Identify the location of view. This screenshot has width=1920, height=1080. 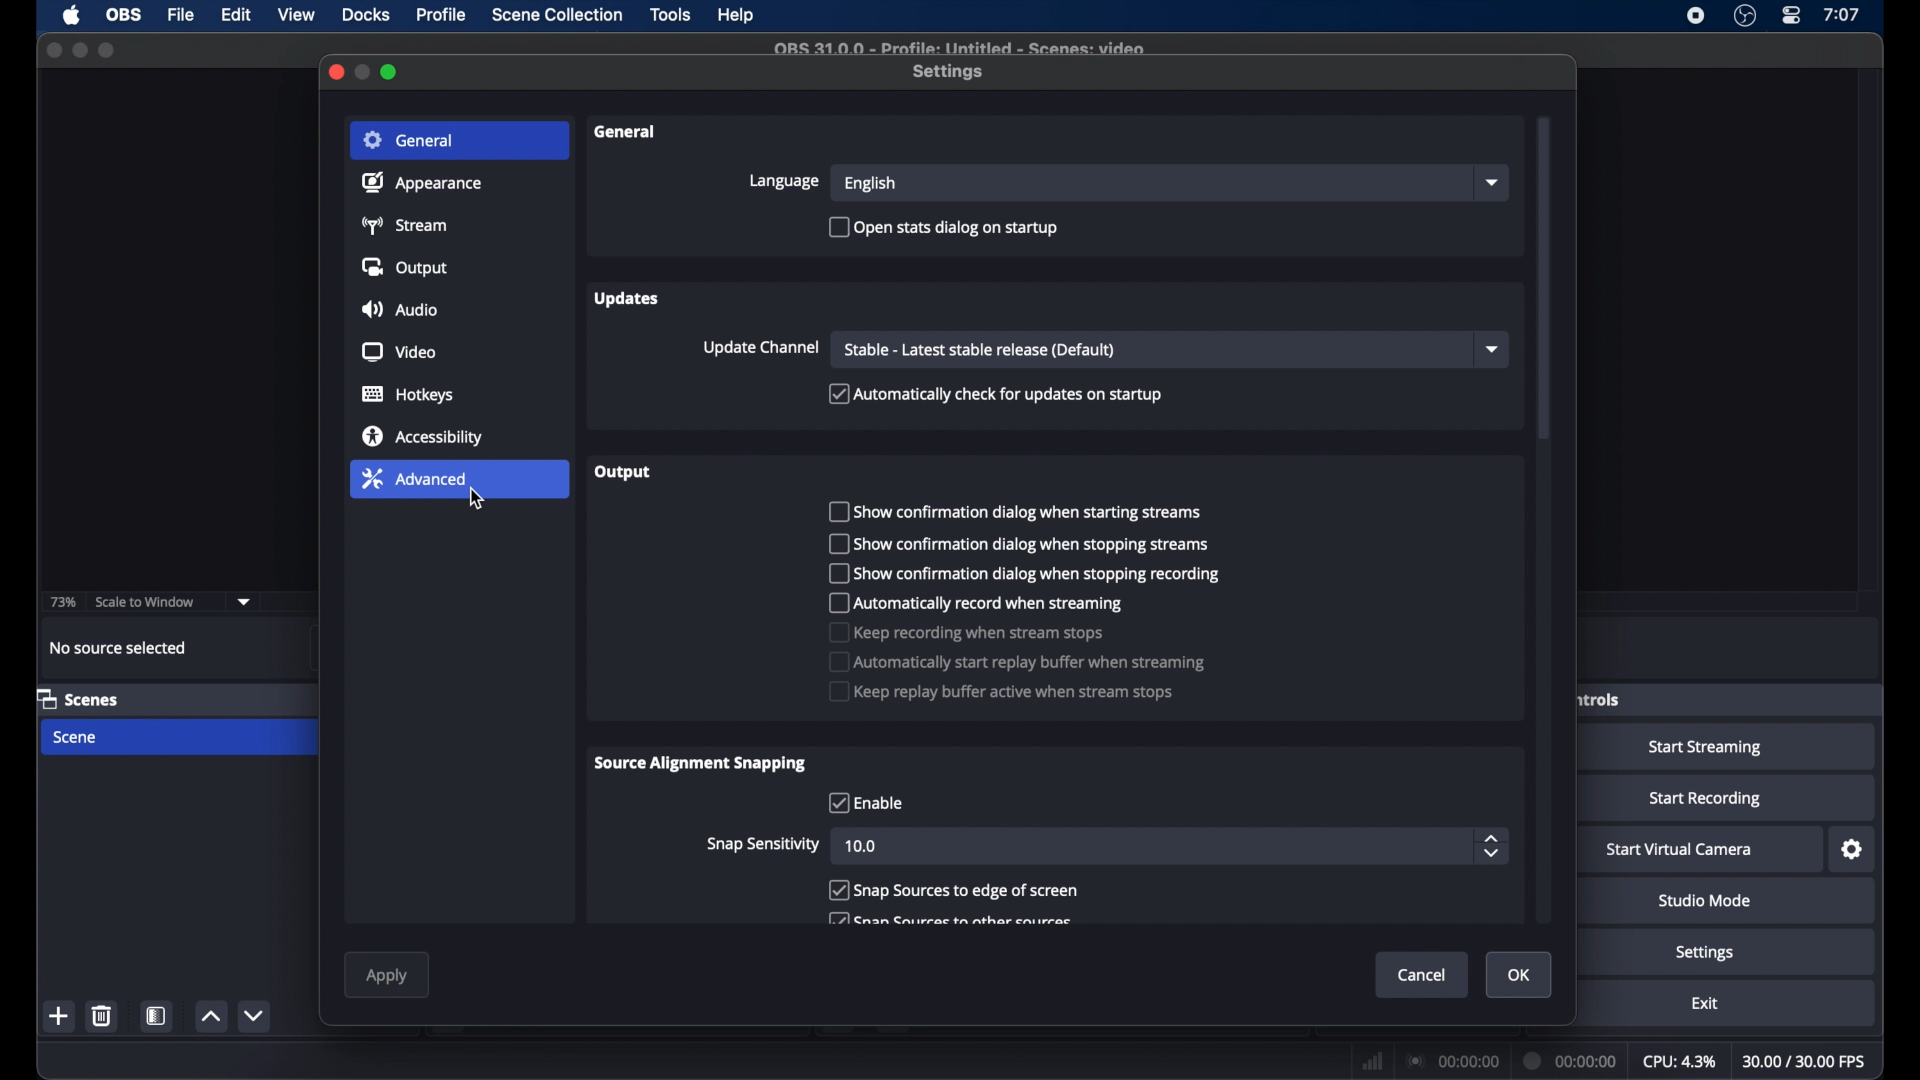
(298, 15).